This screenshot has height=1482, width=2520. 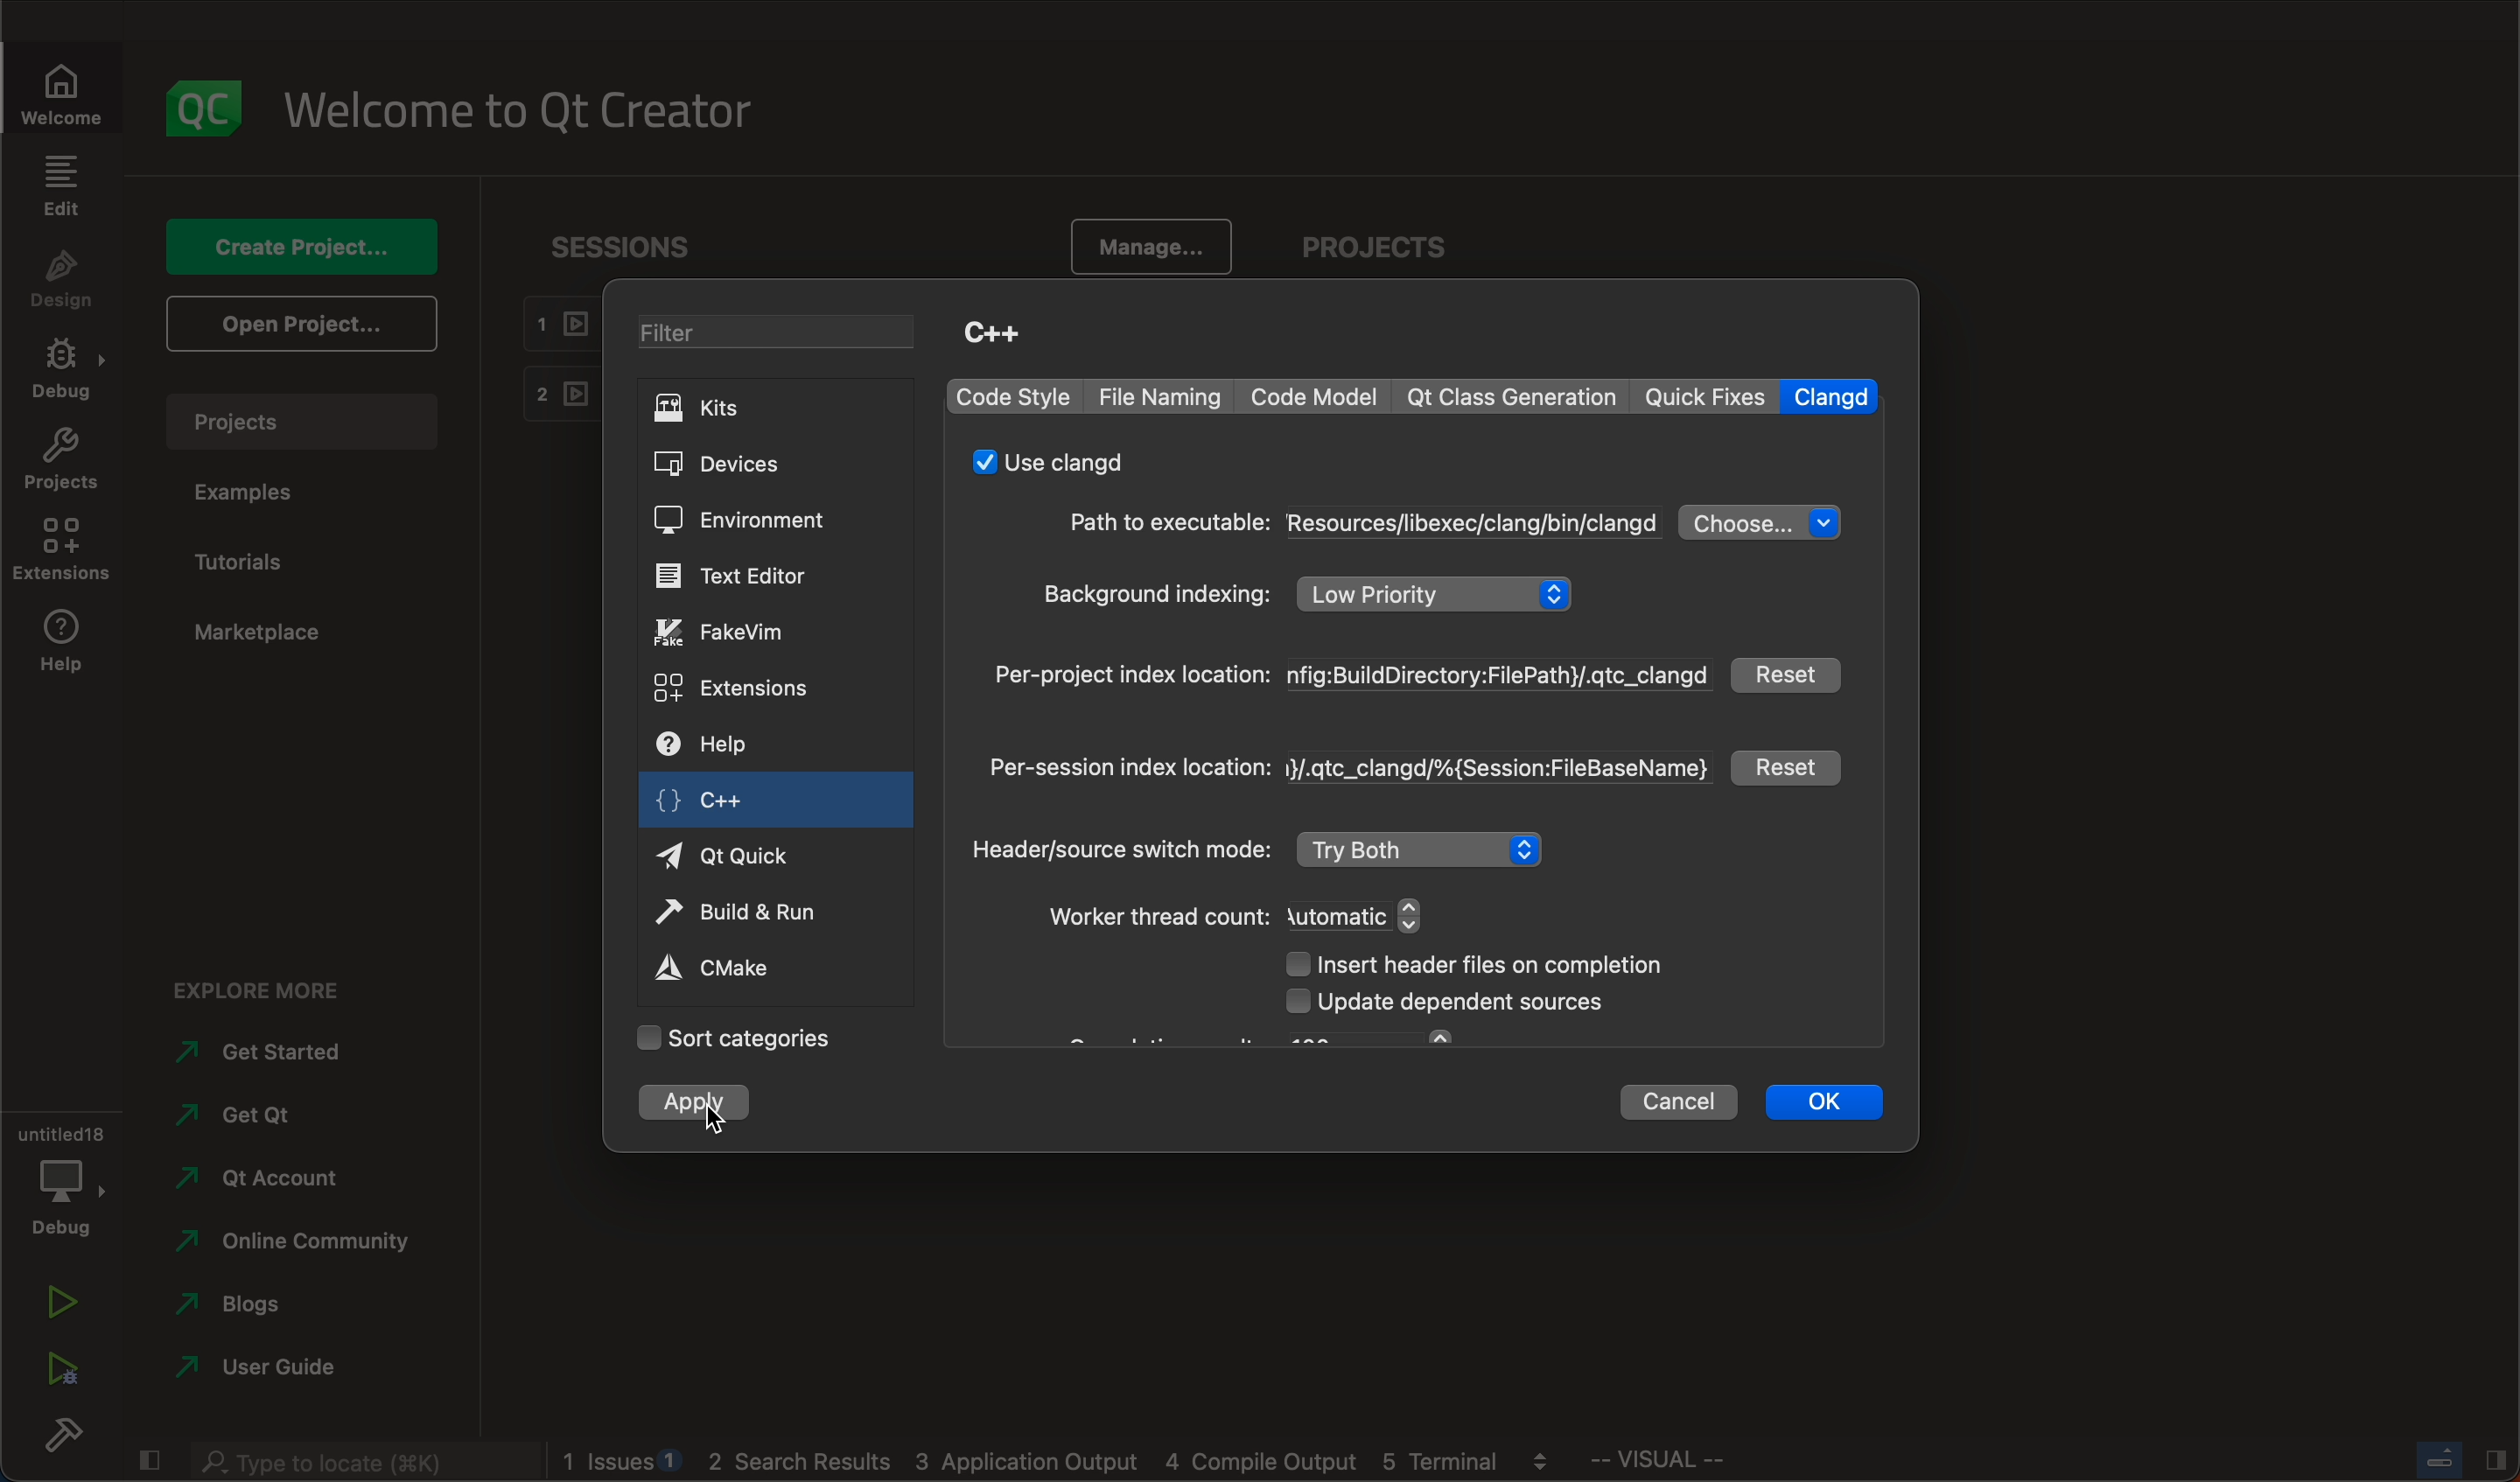 What do you see at coordinates (742, 968) in the screenshot?
I see `cmake` at bounding box center [742, 968].